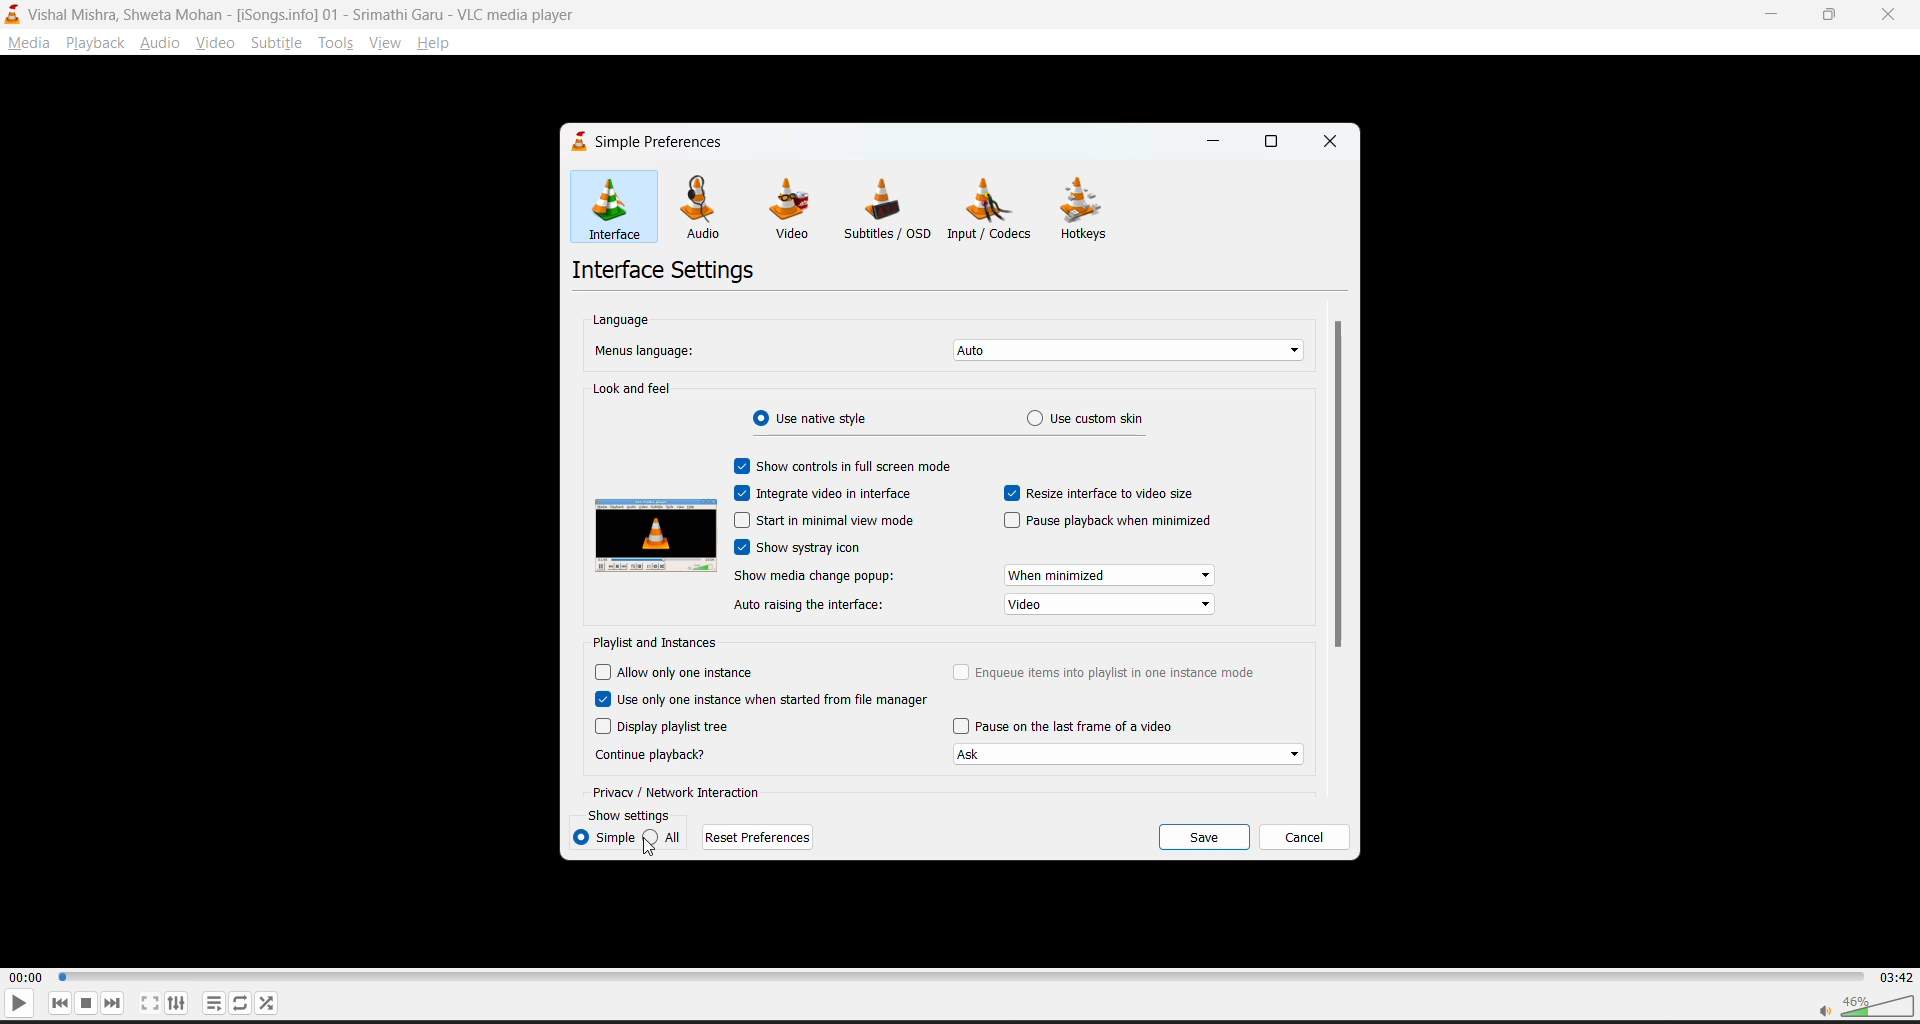 Image resolution: width=1920 pixels, height=1024 pixels. What do you see at coordinates (828, 493) in the screenshot?
I see `integrate video in interface` at bounding box center [828, 493].